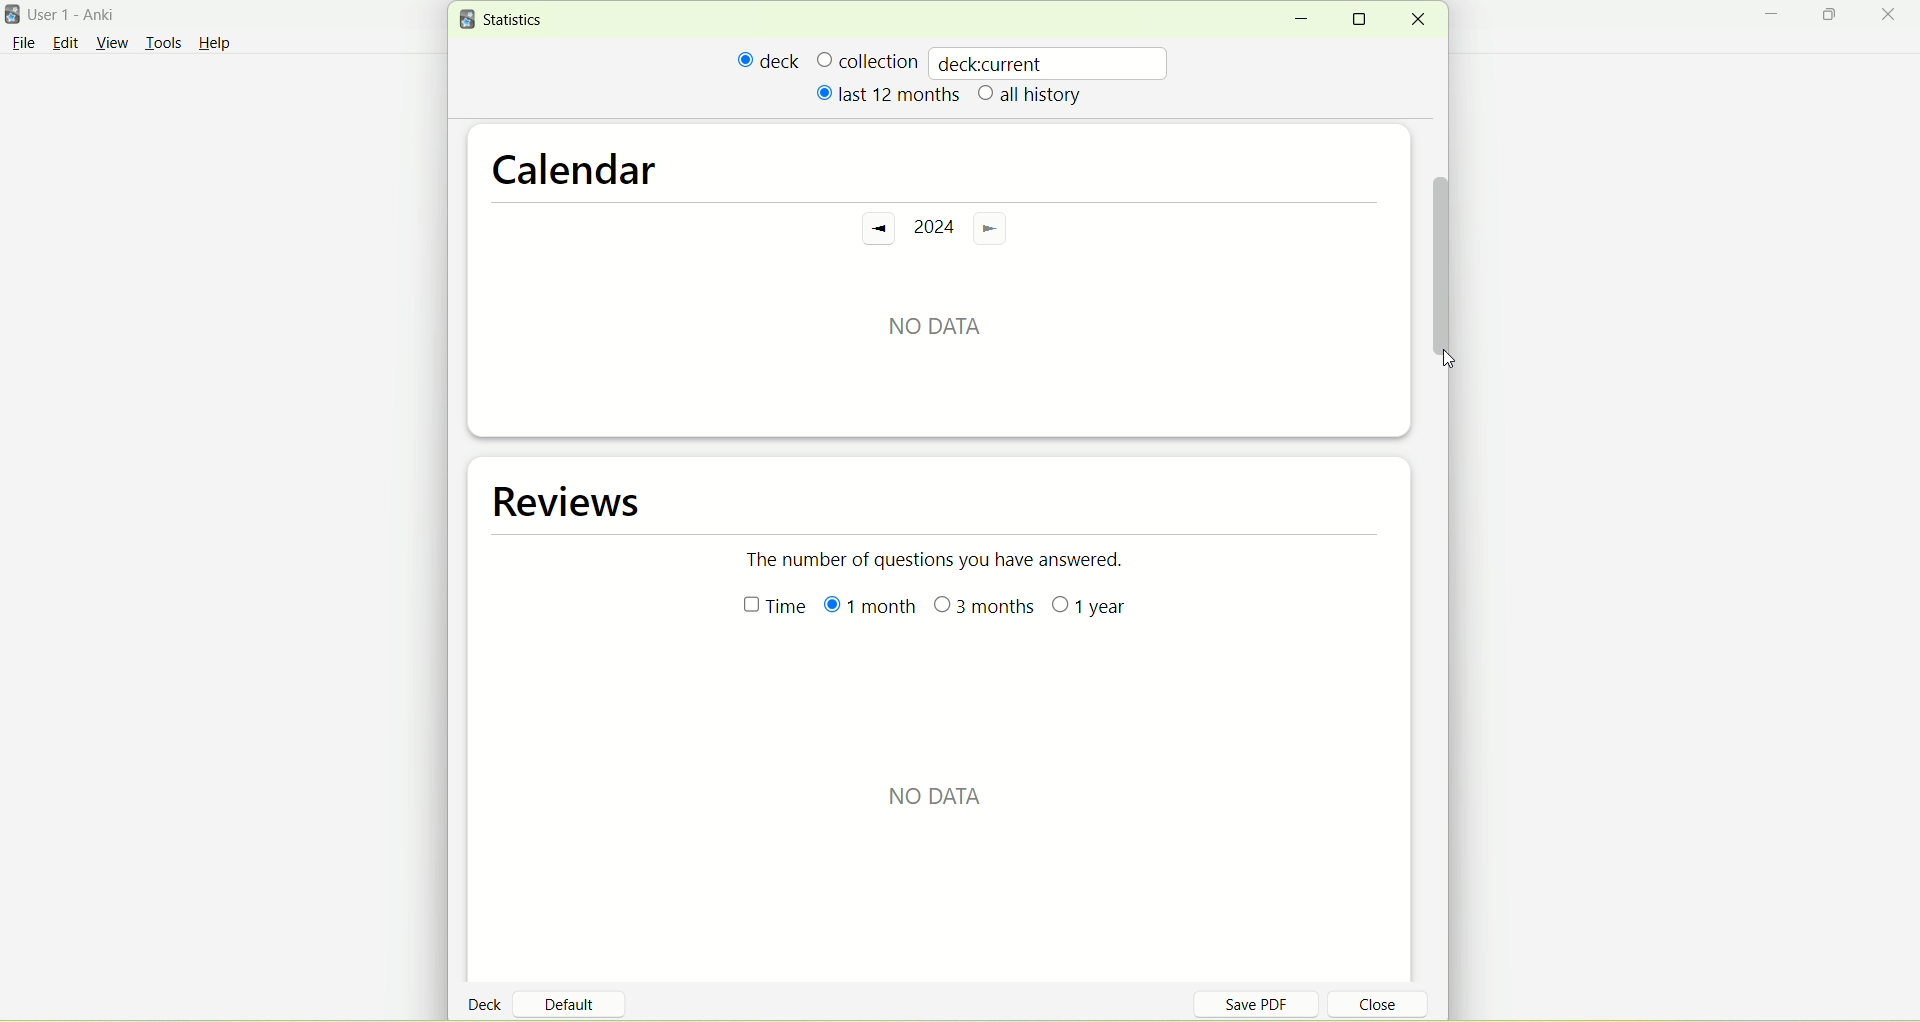 Image resolution: width=1920 pixels, height=1022 pixels. What do you see at coordinates (1777, 17) in the screenshot?
I see `minimize` at bounding box center [1777, 17].